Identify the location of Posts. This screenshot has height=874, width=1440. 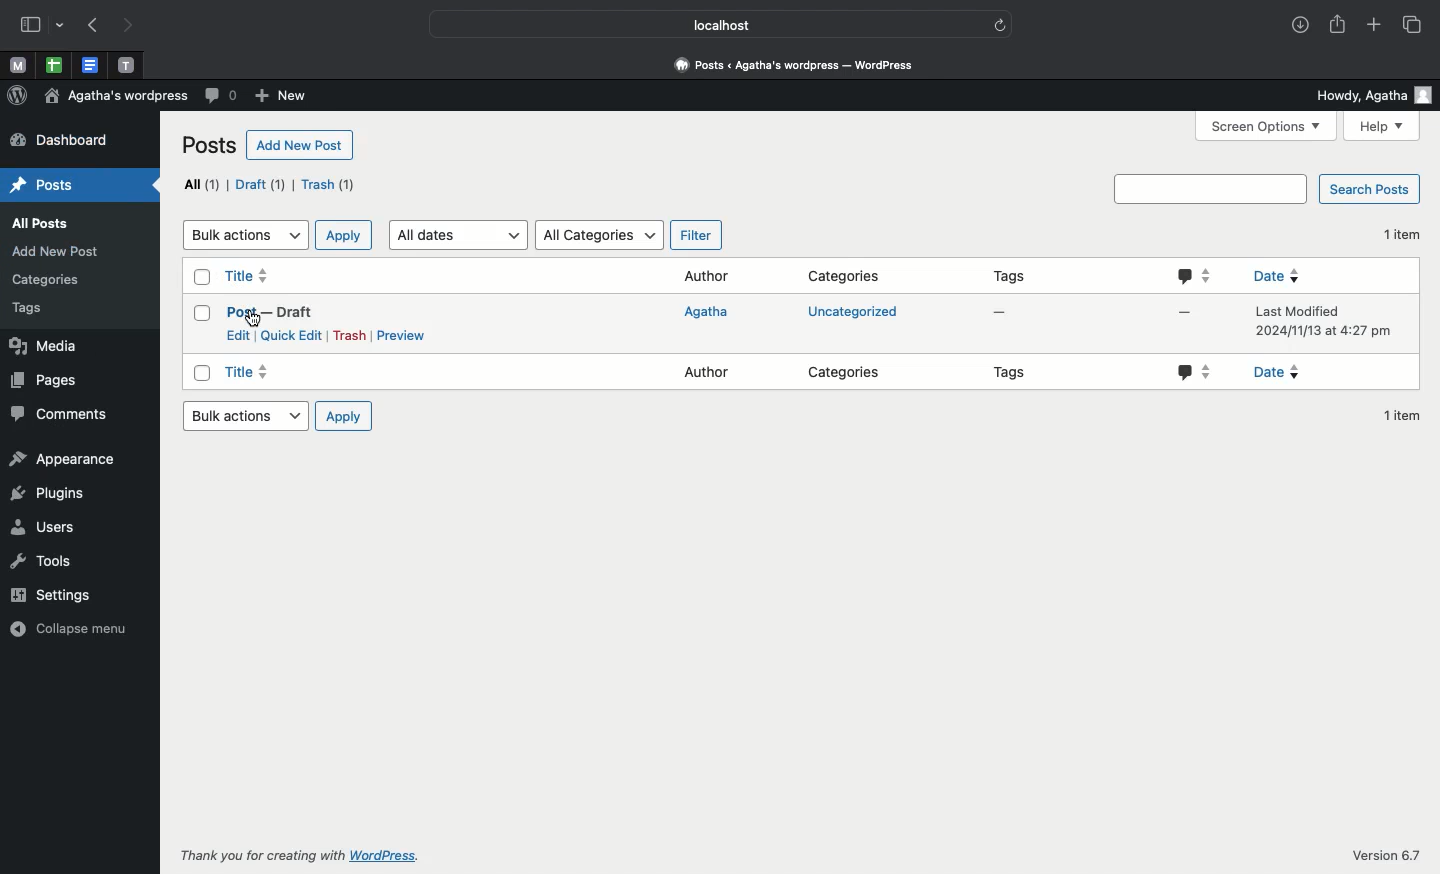
(67, 186).